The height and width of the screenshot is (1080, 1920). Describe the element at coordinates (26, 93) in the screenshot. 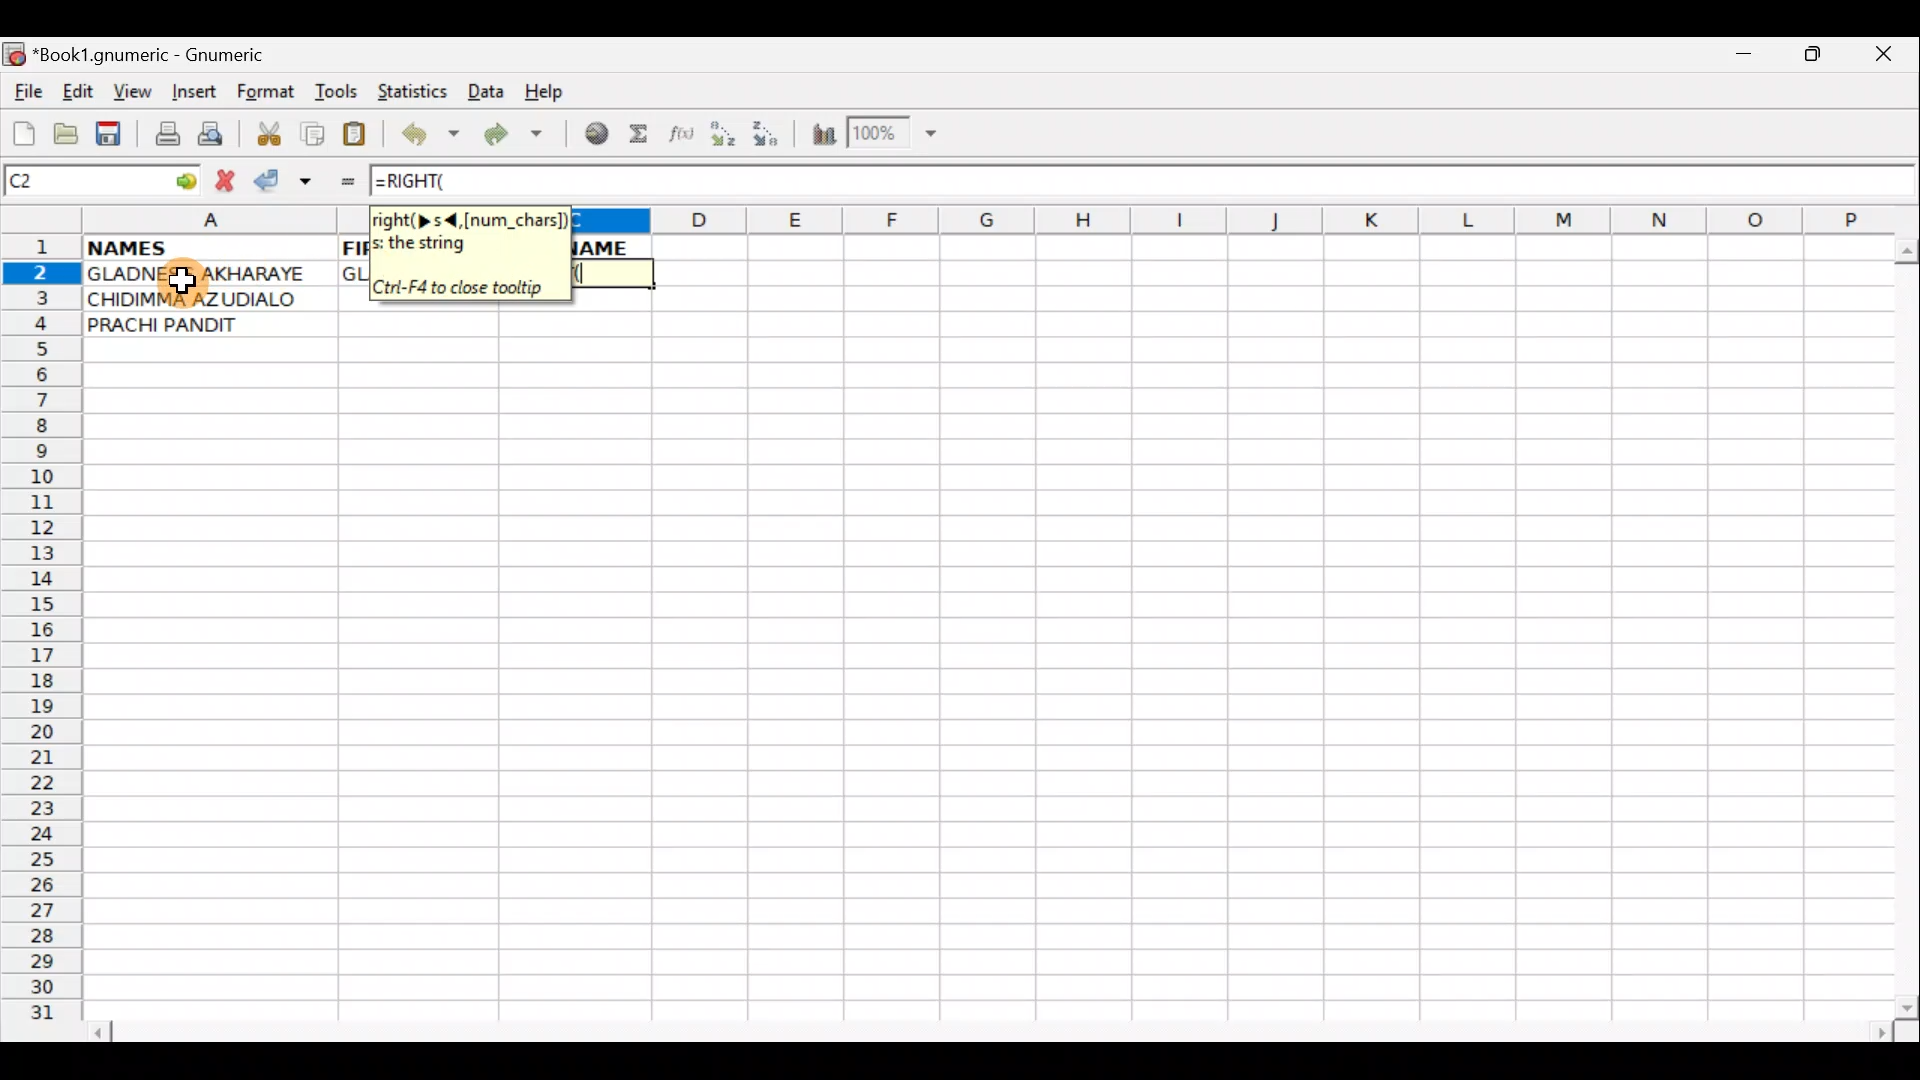

I see `File` at that location.